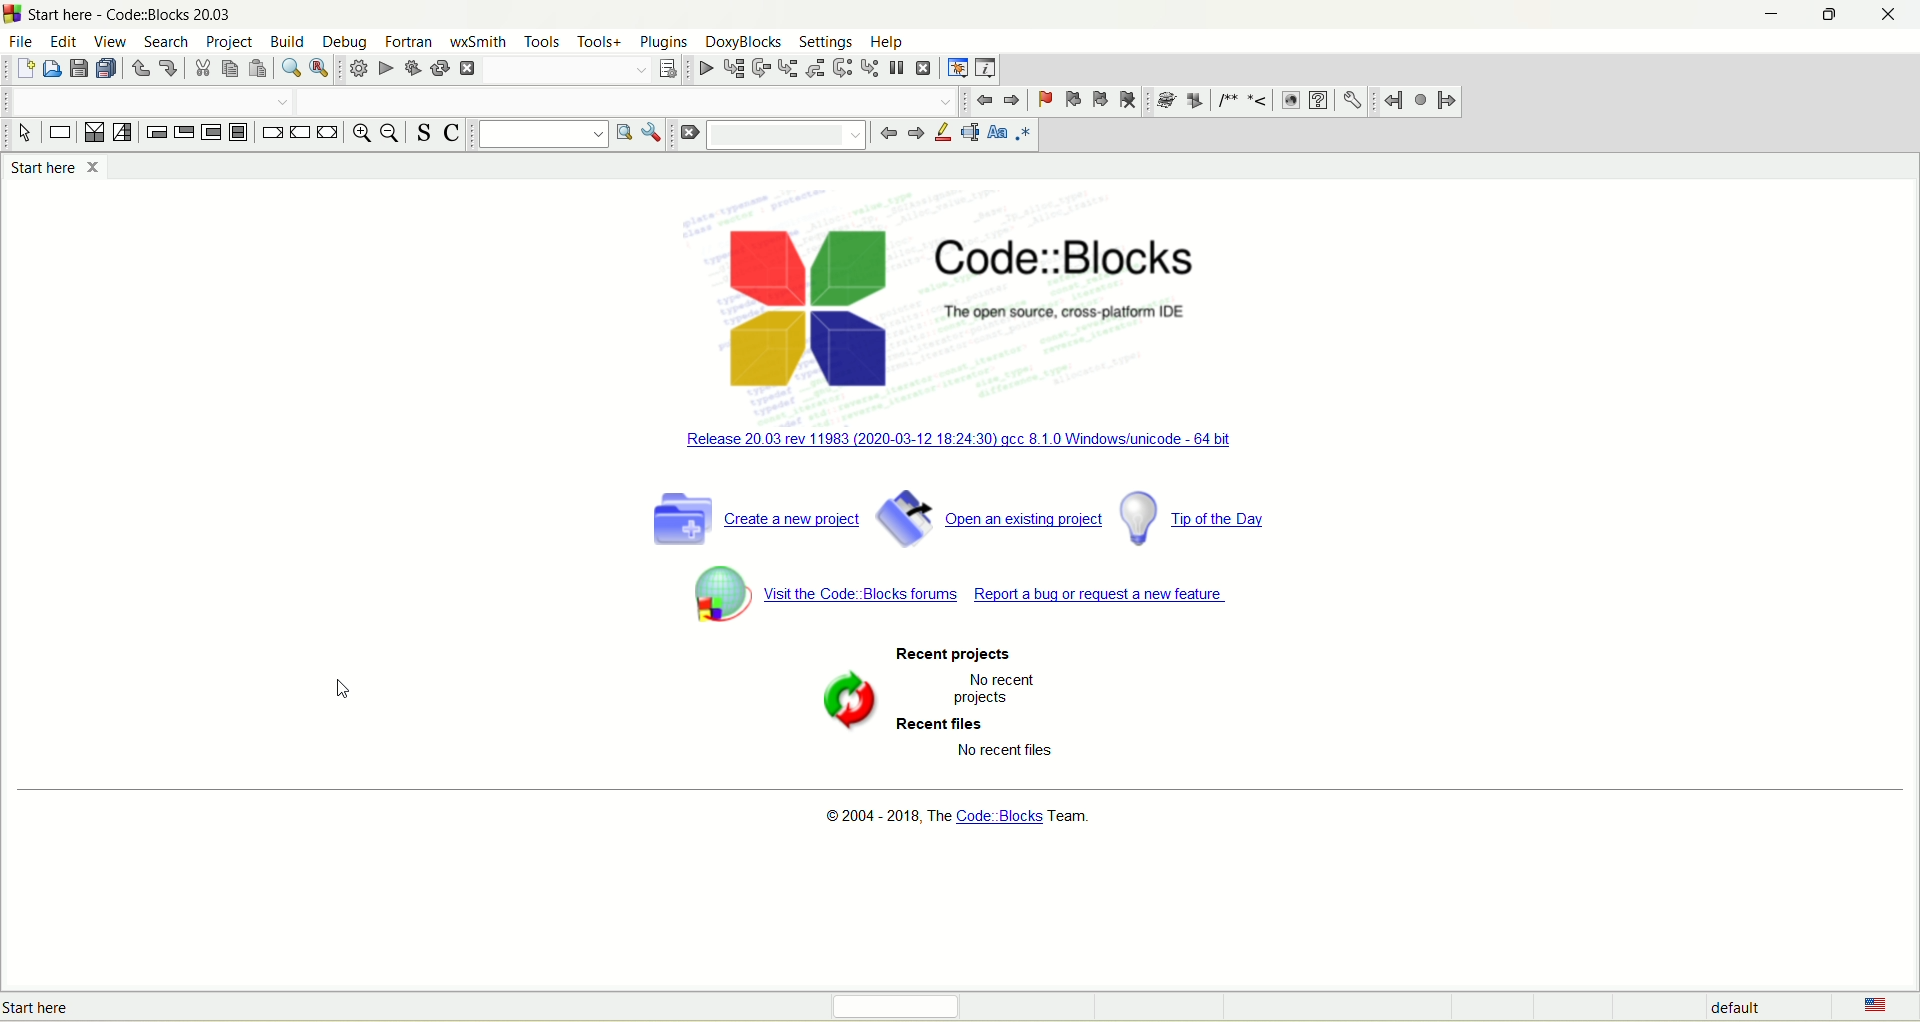 The height and width of the screenshot is (1022, 1920). What do you see at coordinates (842, 67) in the screenshot?
I see `next instruction` at bounding box center [842, 67].